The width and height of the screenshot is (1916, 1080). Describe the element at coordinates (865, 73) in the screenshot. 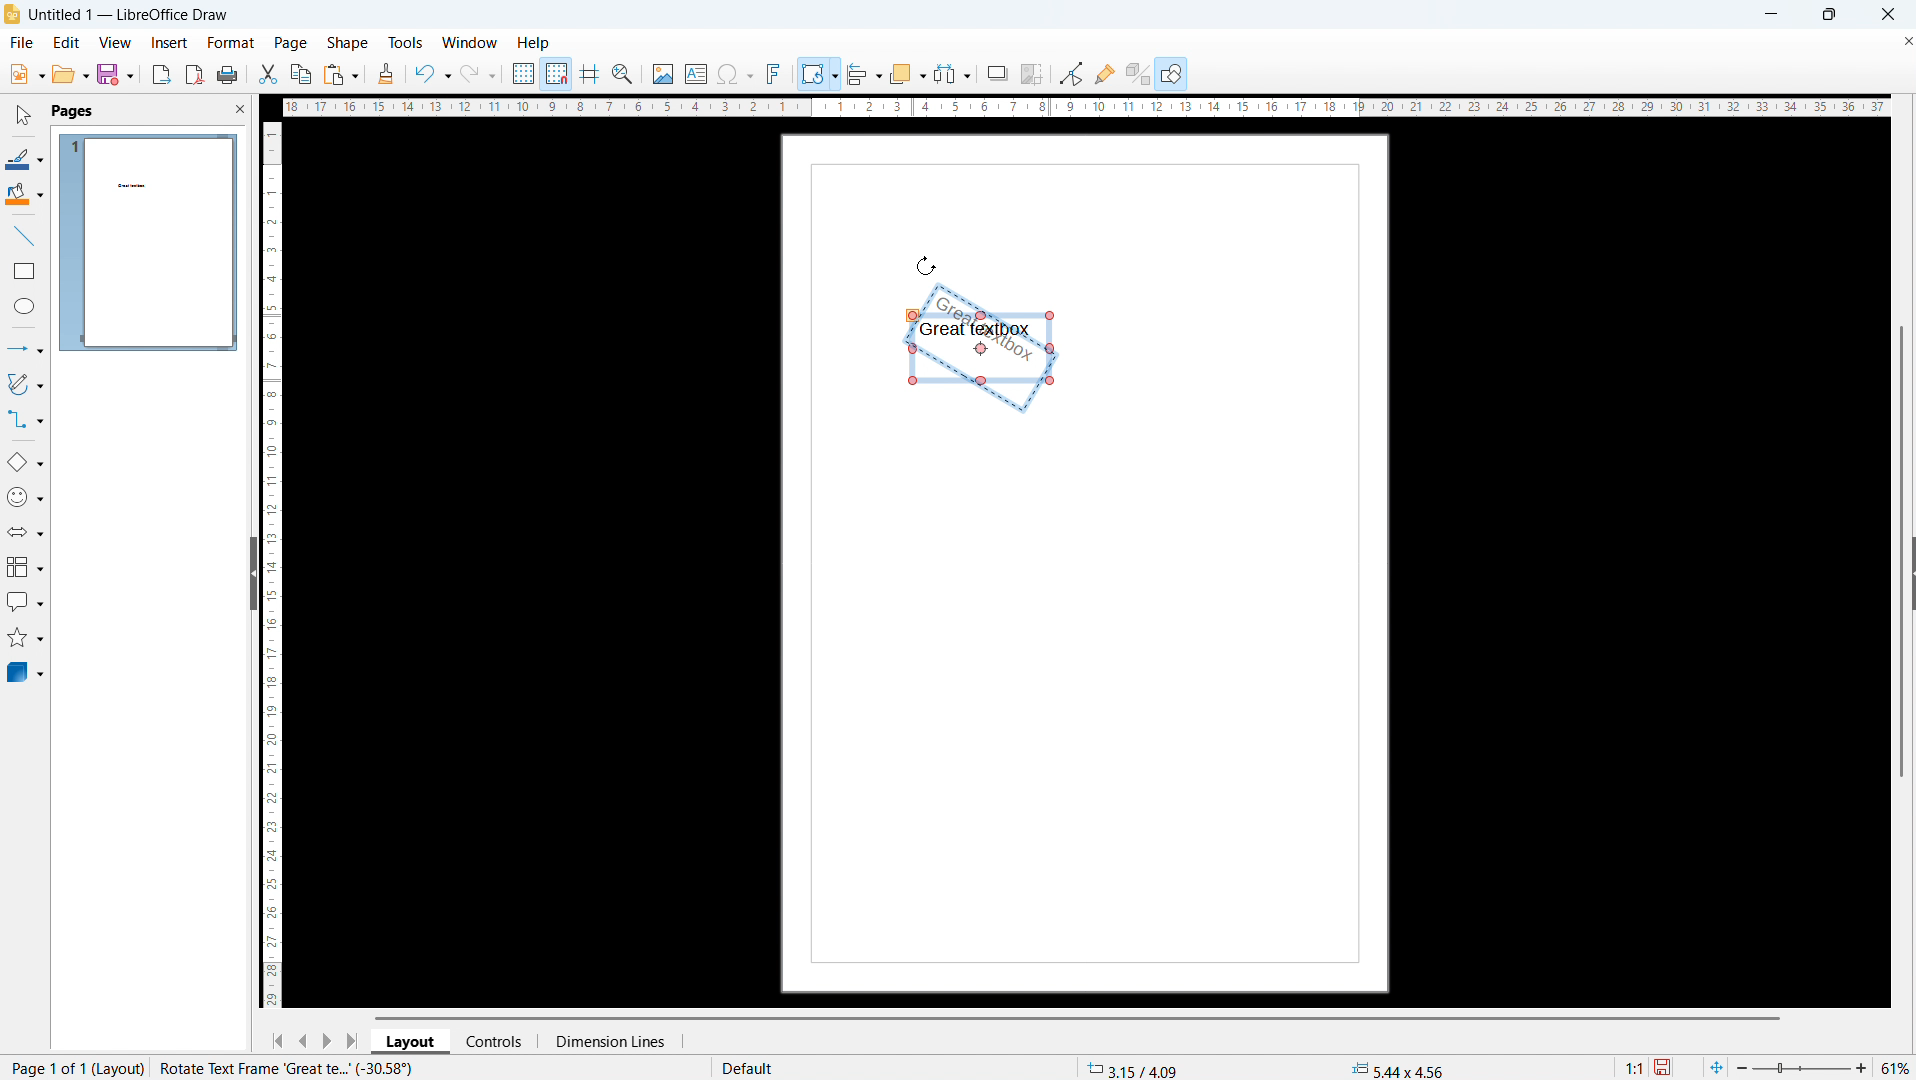

I see `align` at that location.